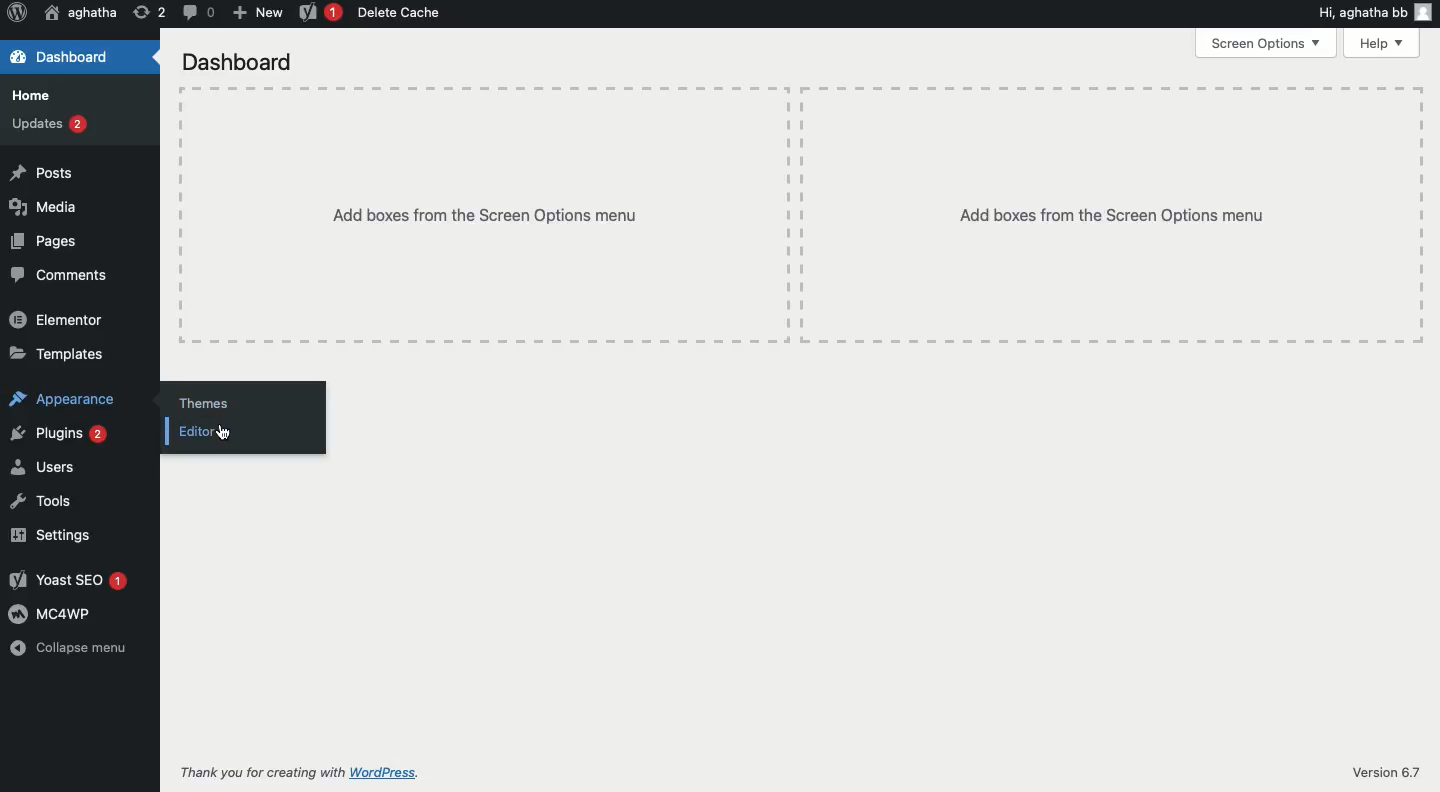  Describe the element at coordinates (42, 502) in the screenshot. I see `Tools` at that location.